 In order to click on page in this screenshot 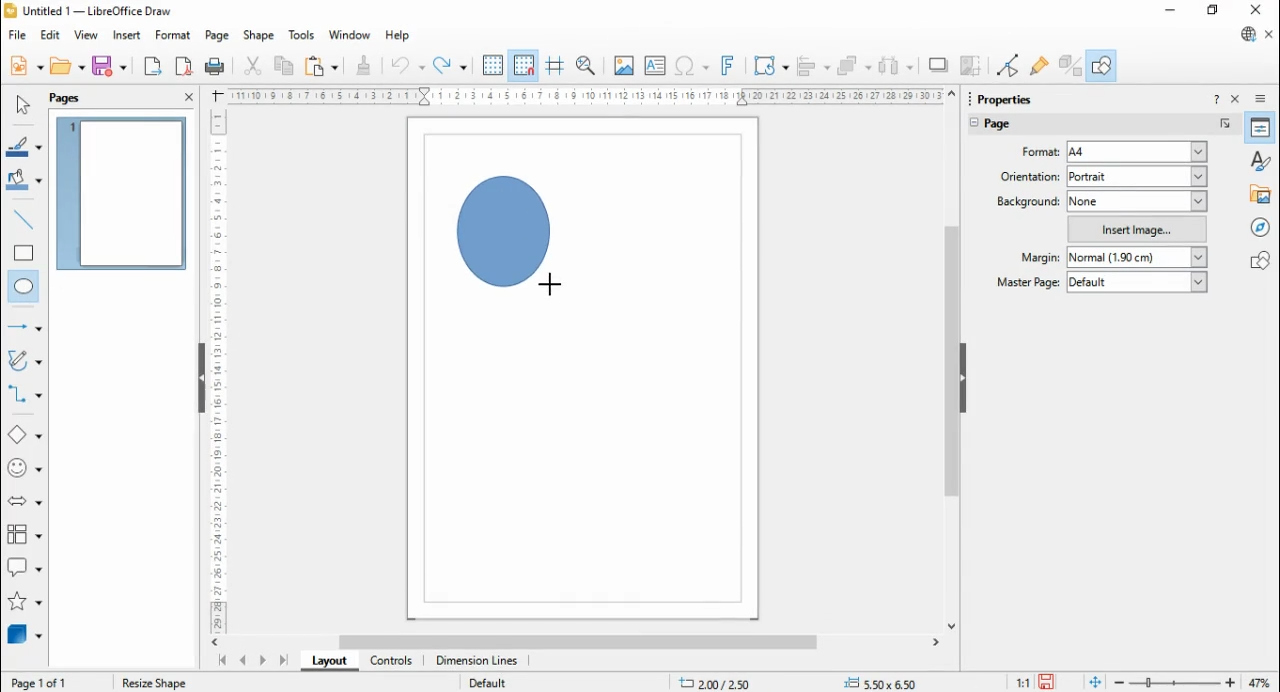, I will do `click(1011, 126)`.